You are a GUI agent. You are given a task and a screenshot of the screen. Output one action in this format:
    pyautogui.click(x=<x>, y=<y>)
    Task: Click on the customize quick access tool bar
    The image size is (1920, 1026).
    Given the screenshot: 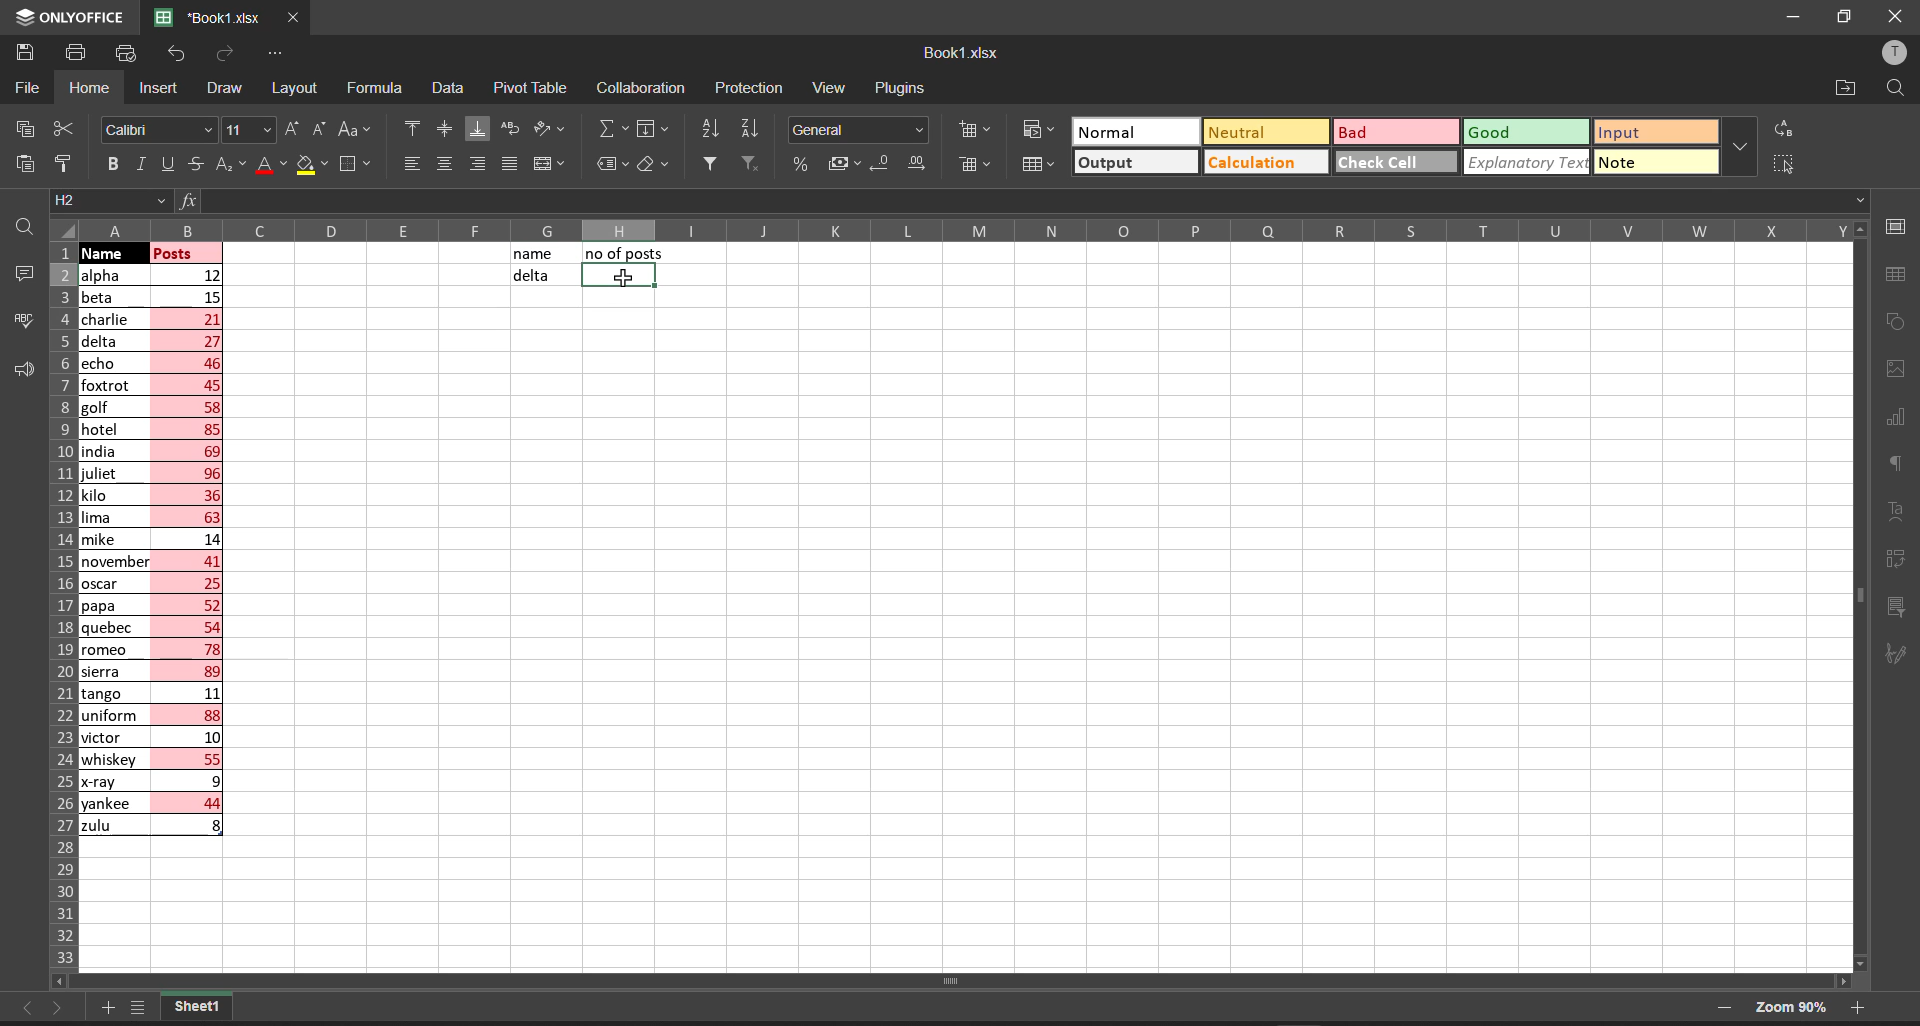 What is the action you would take?
    pyautogui.click(x=276, y=51)
    